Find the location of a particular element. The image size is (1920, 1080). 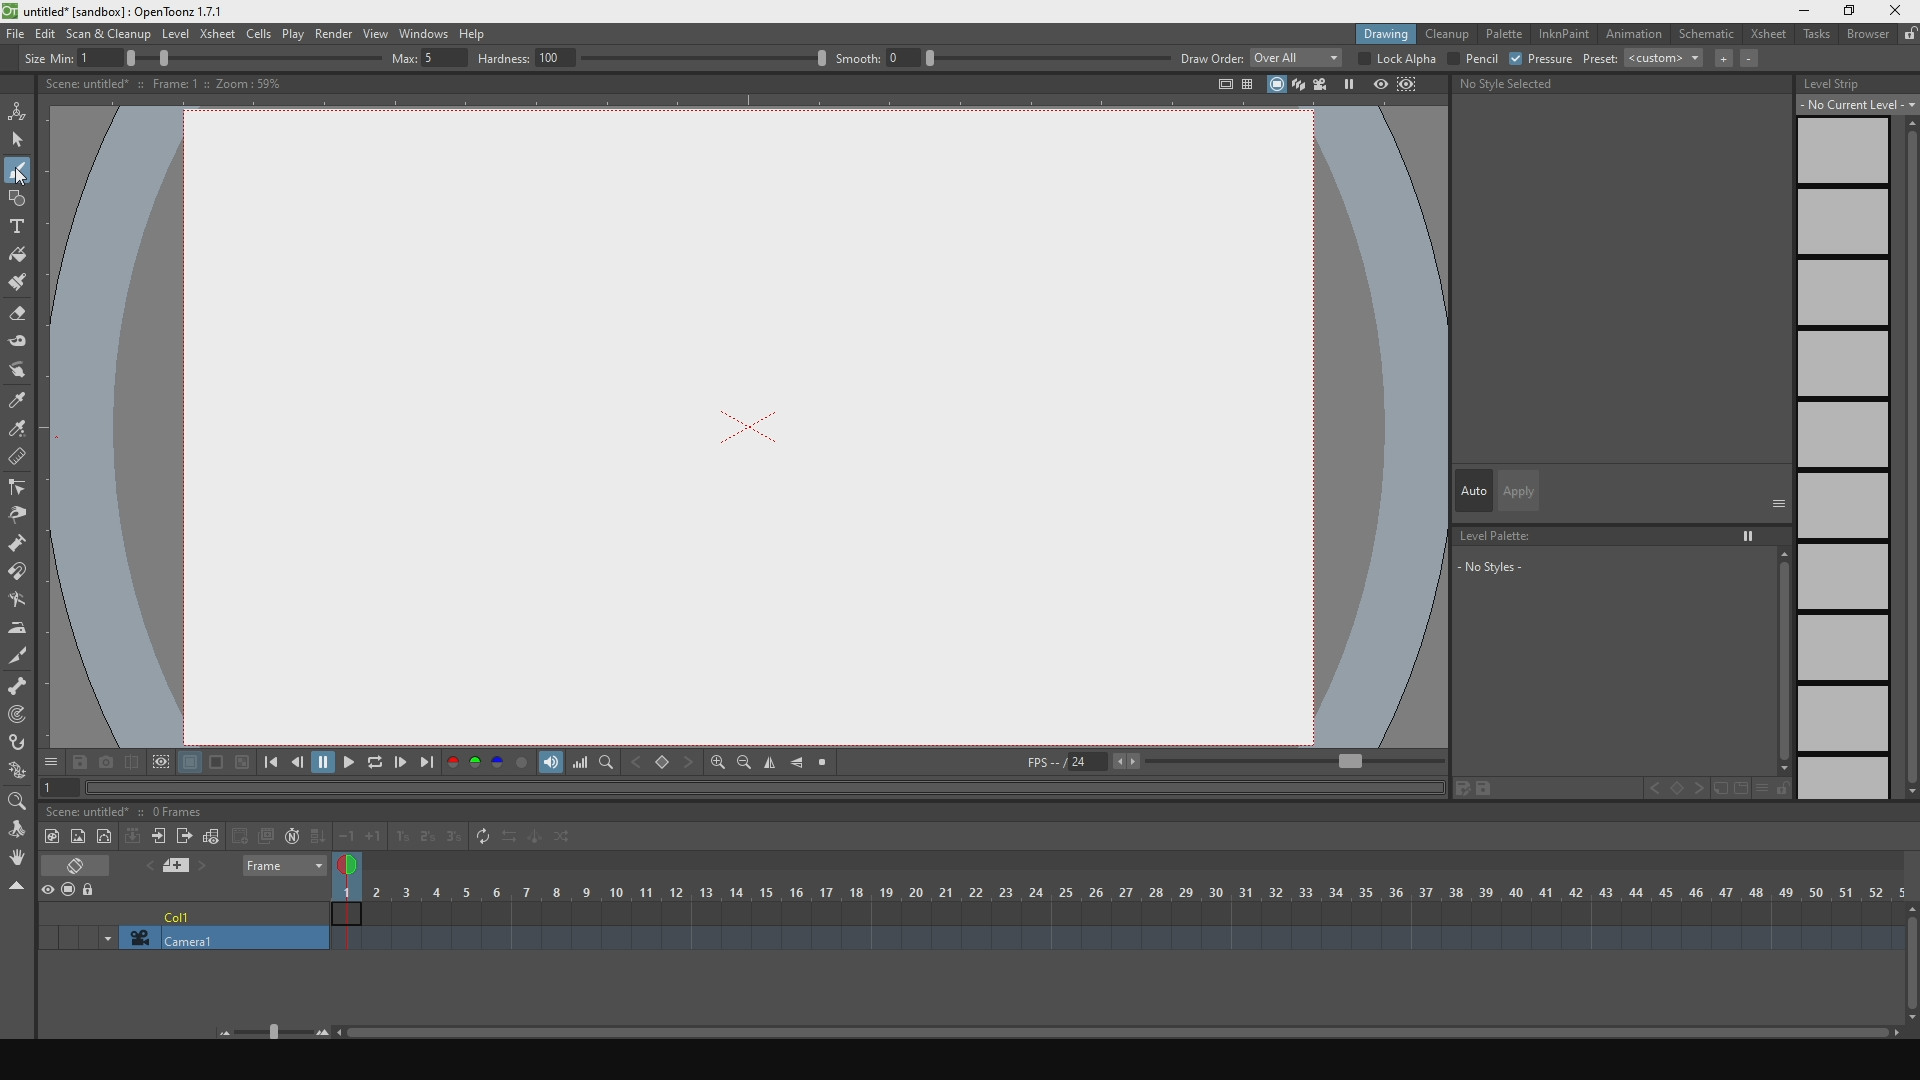

frame is located at coordinates (278, 869).